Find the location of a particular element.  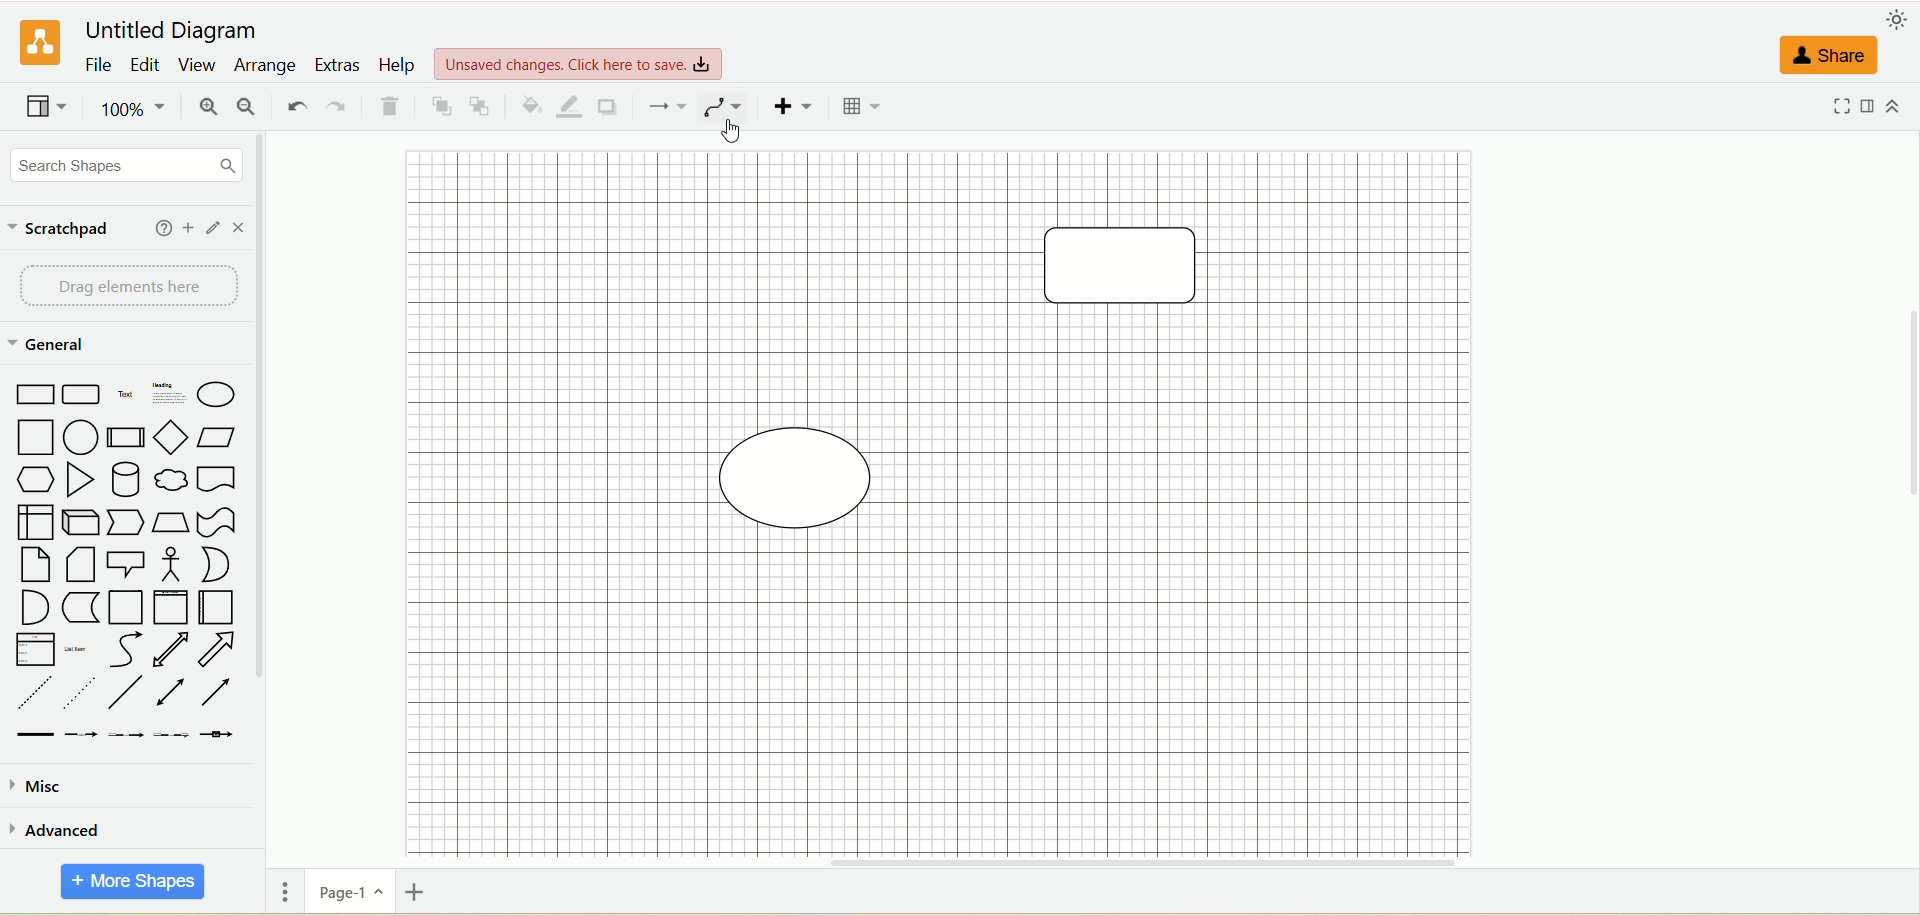

help is located at coordinates (398, 65).